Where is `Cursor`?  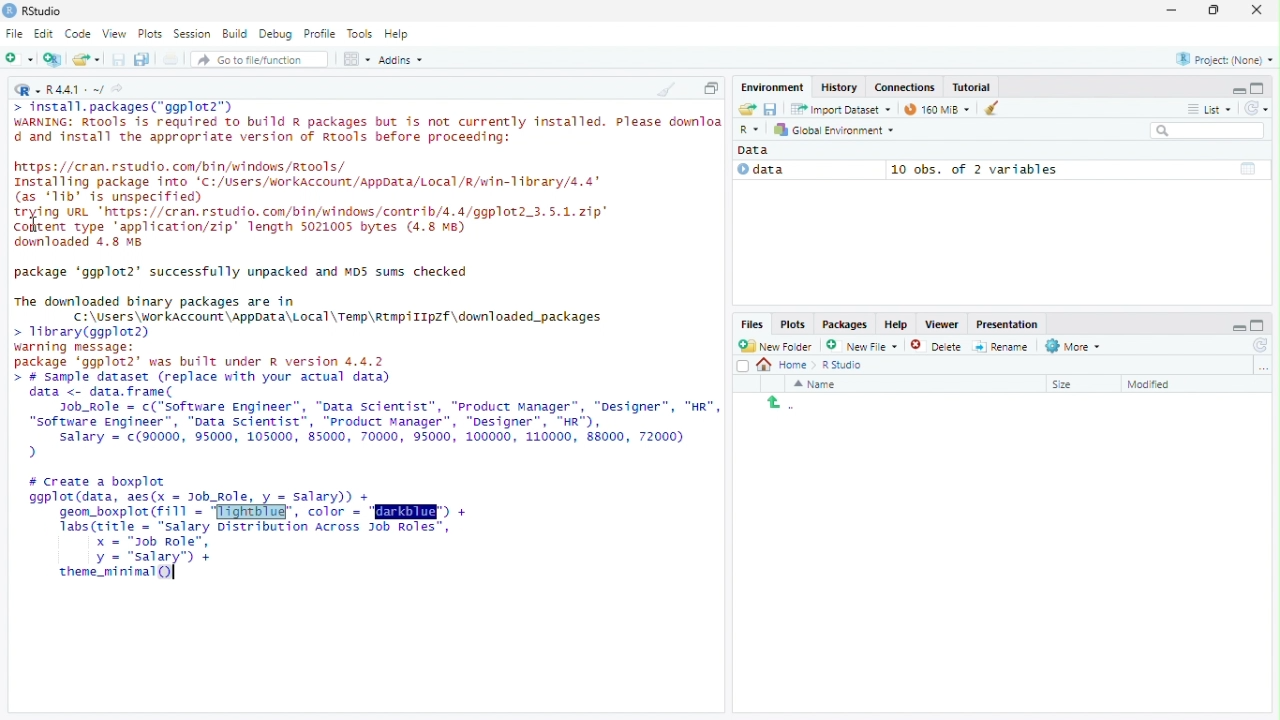
Cursor is located at coordinates (174, 571).